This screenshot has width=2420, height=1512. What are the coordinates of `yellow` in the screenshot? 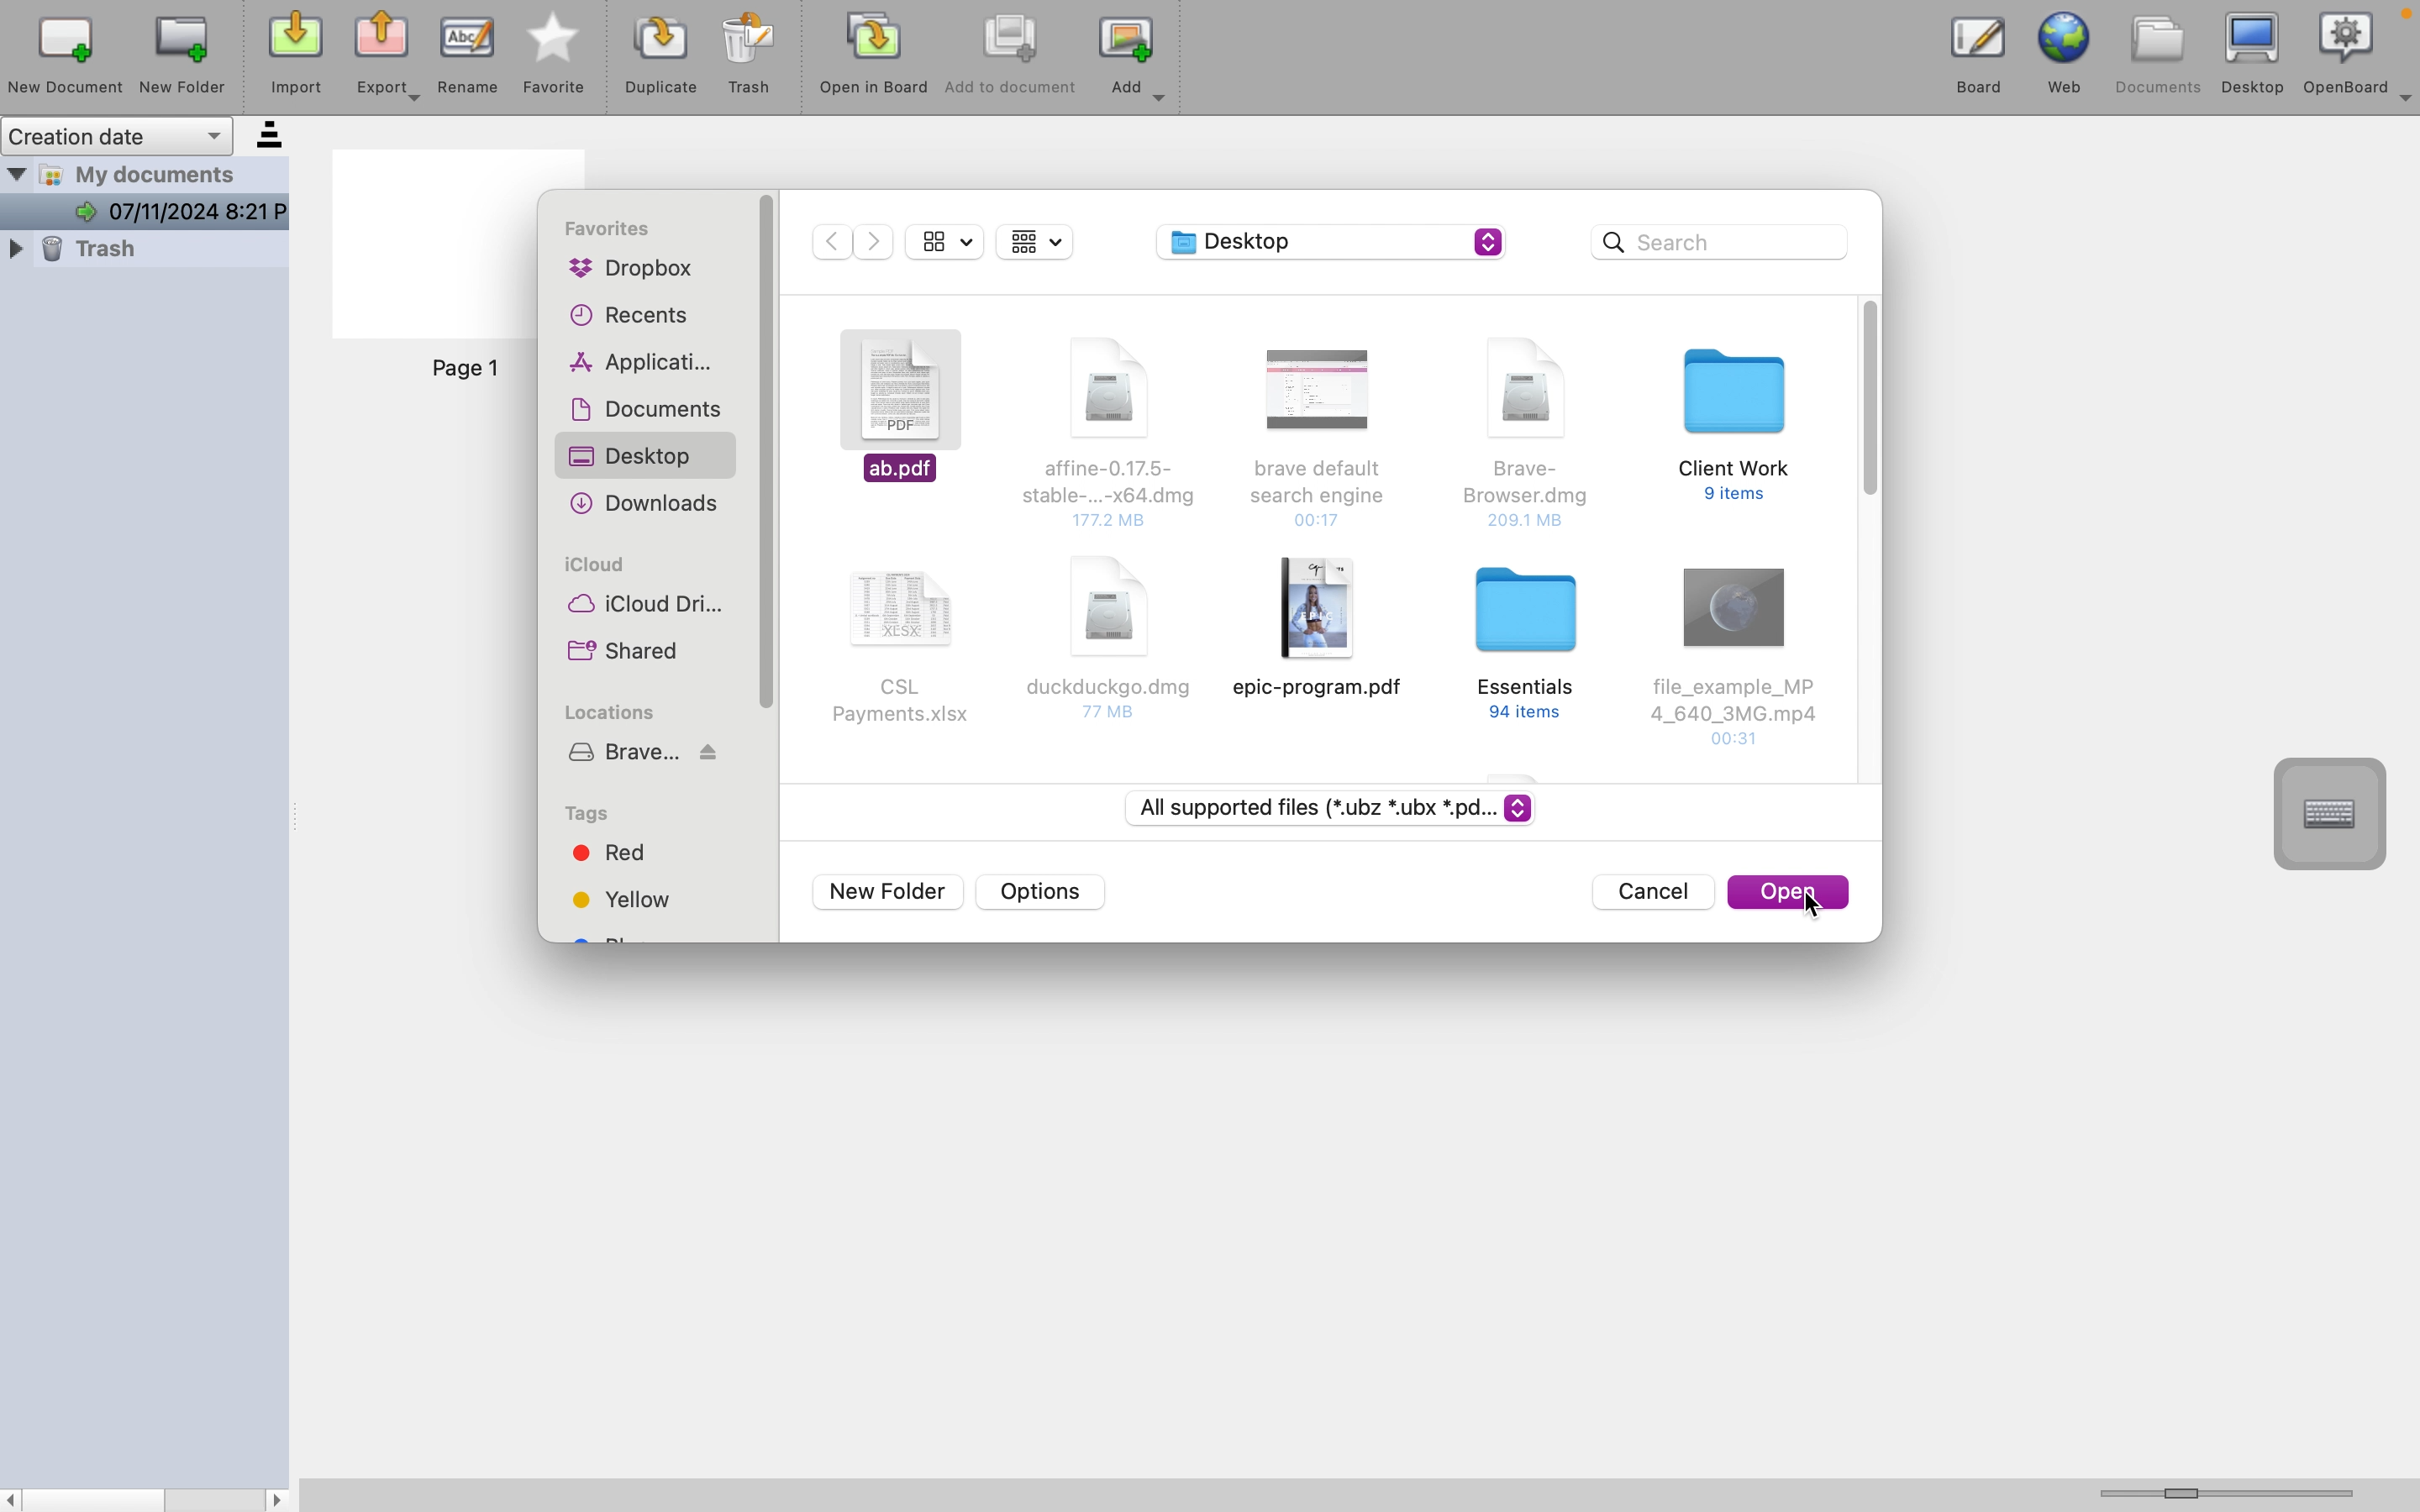 It's located at (628, 898).